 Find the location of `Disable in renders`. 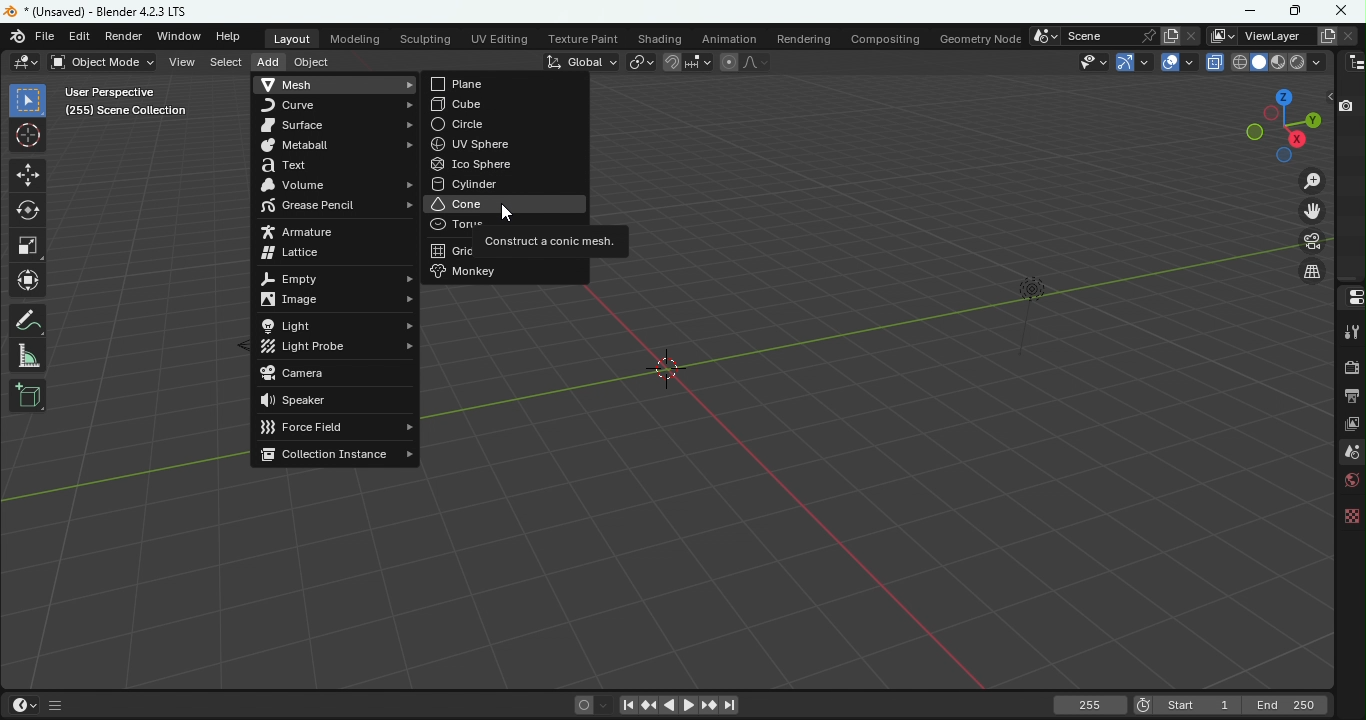

Disable in renders is located at coordinates (1349, 104).